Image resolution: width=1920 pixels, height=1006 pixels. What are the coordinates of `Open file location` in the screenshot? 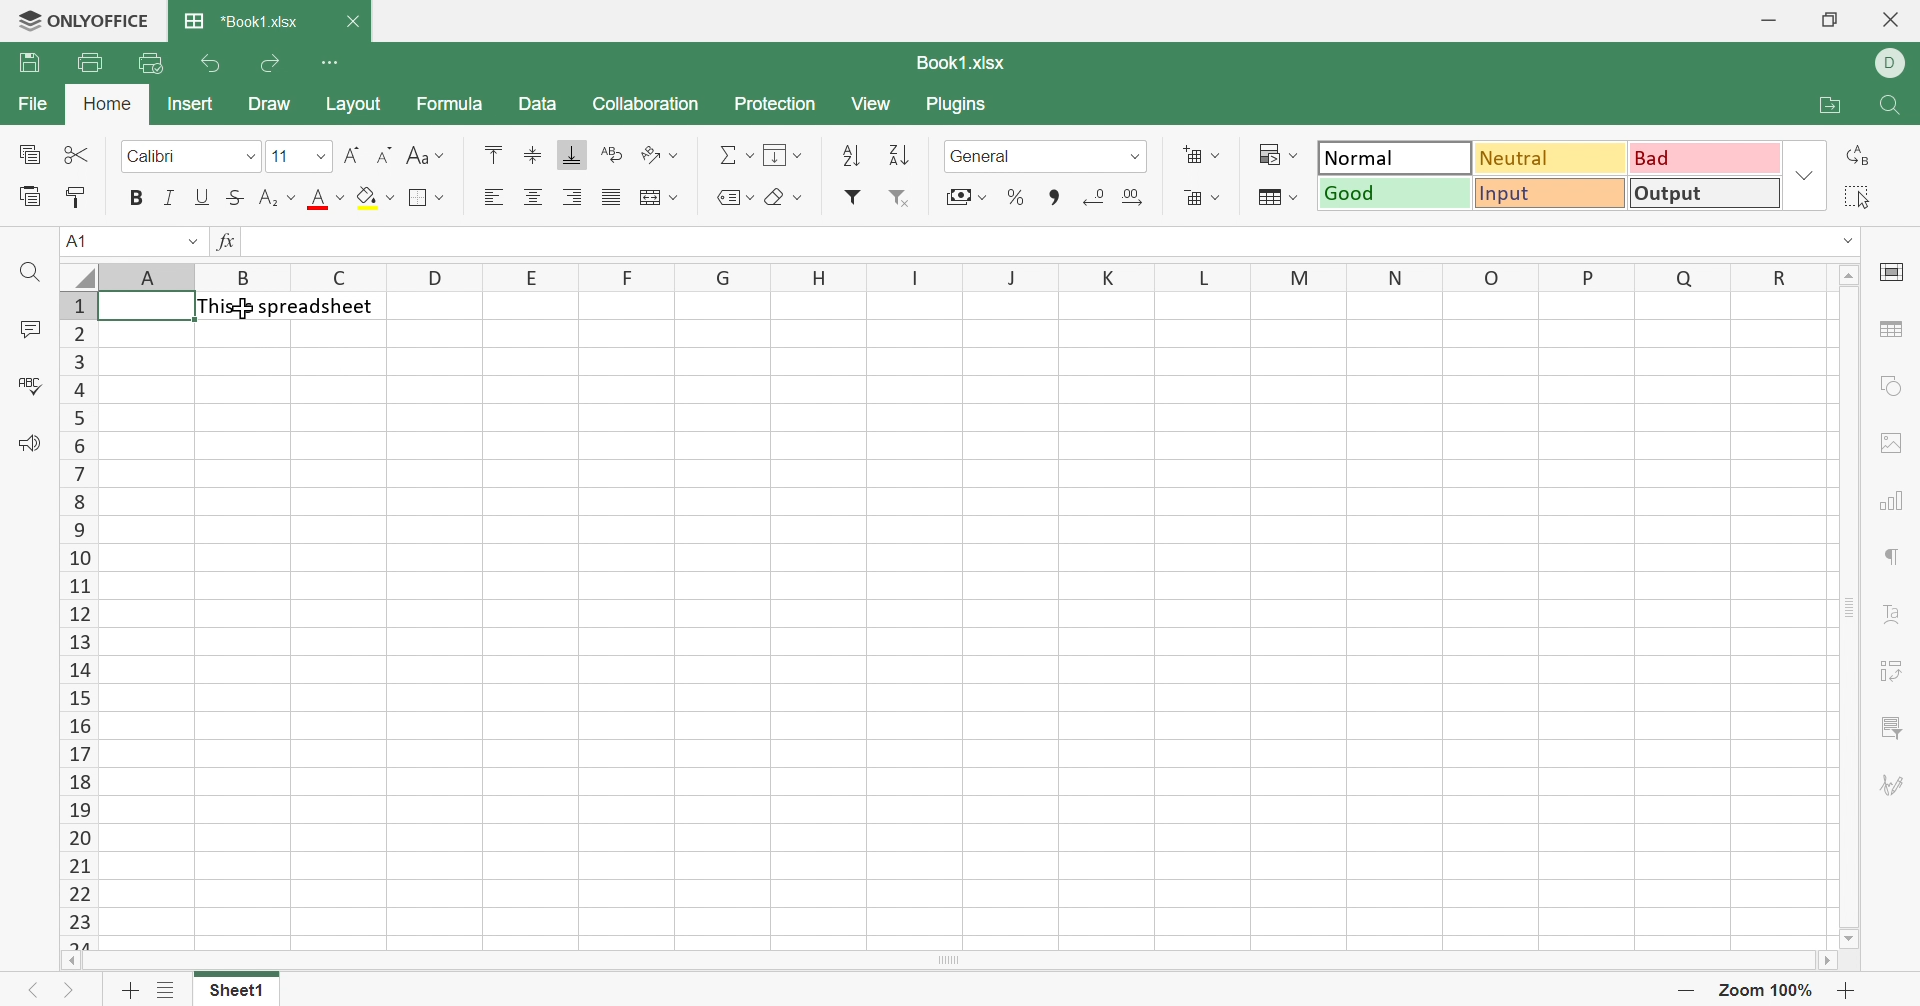 It's located at (1825, 108).